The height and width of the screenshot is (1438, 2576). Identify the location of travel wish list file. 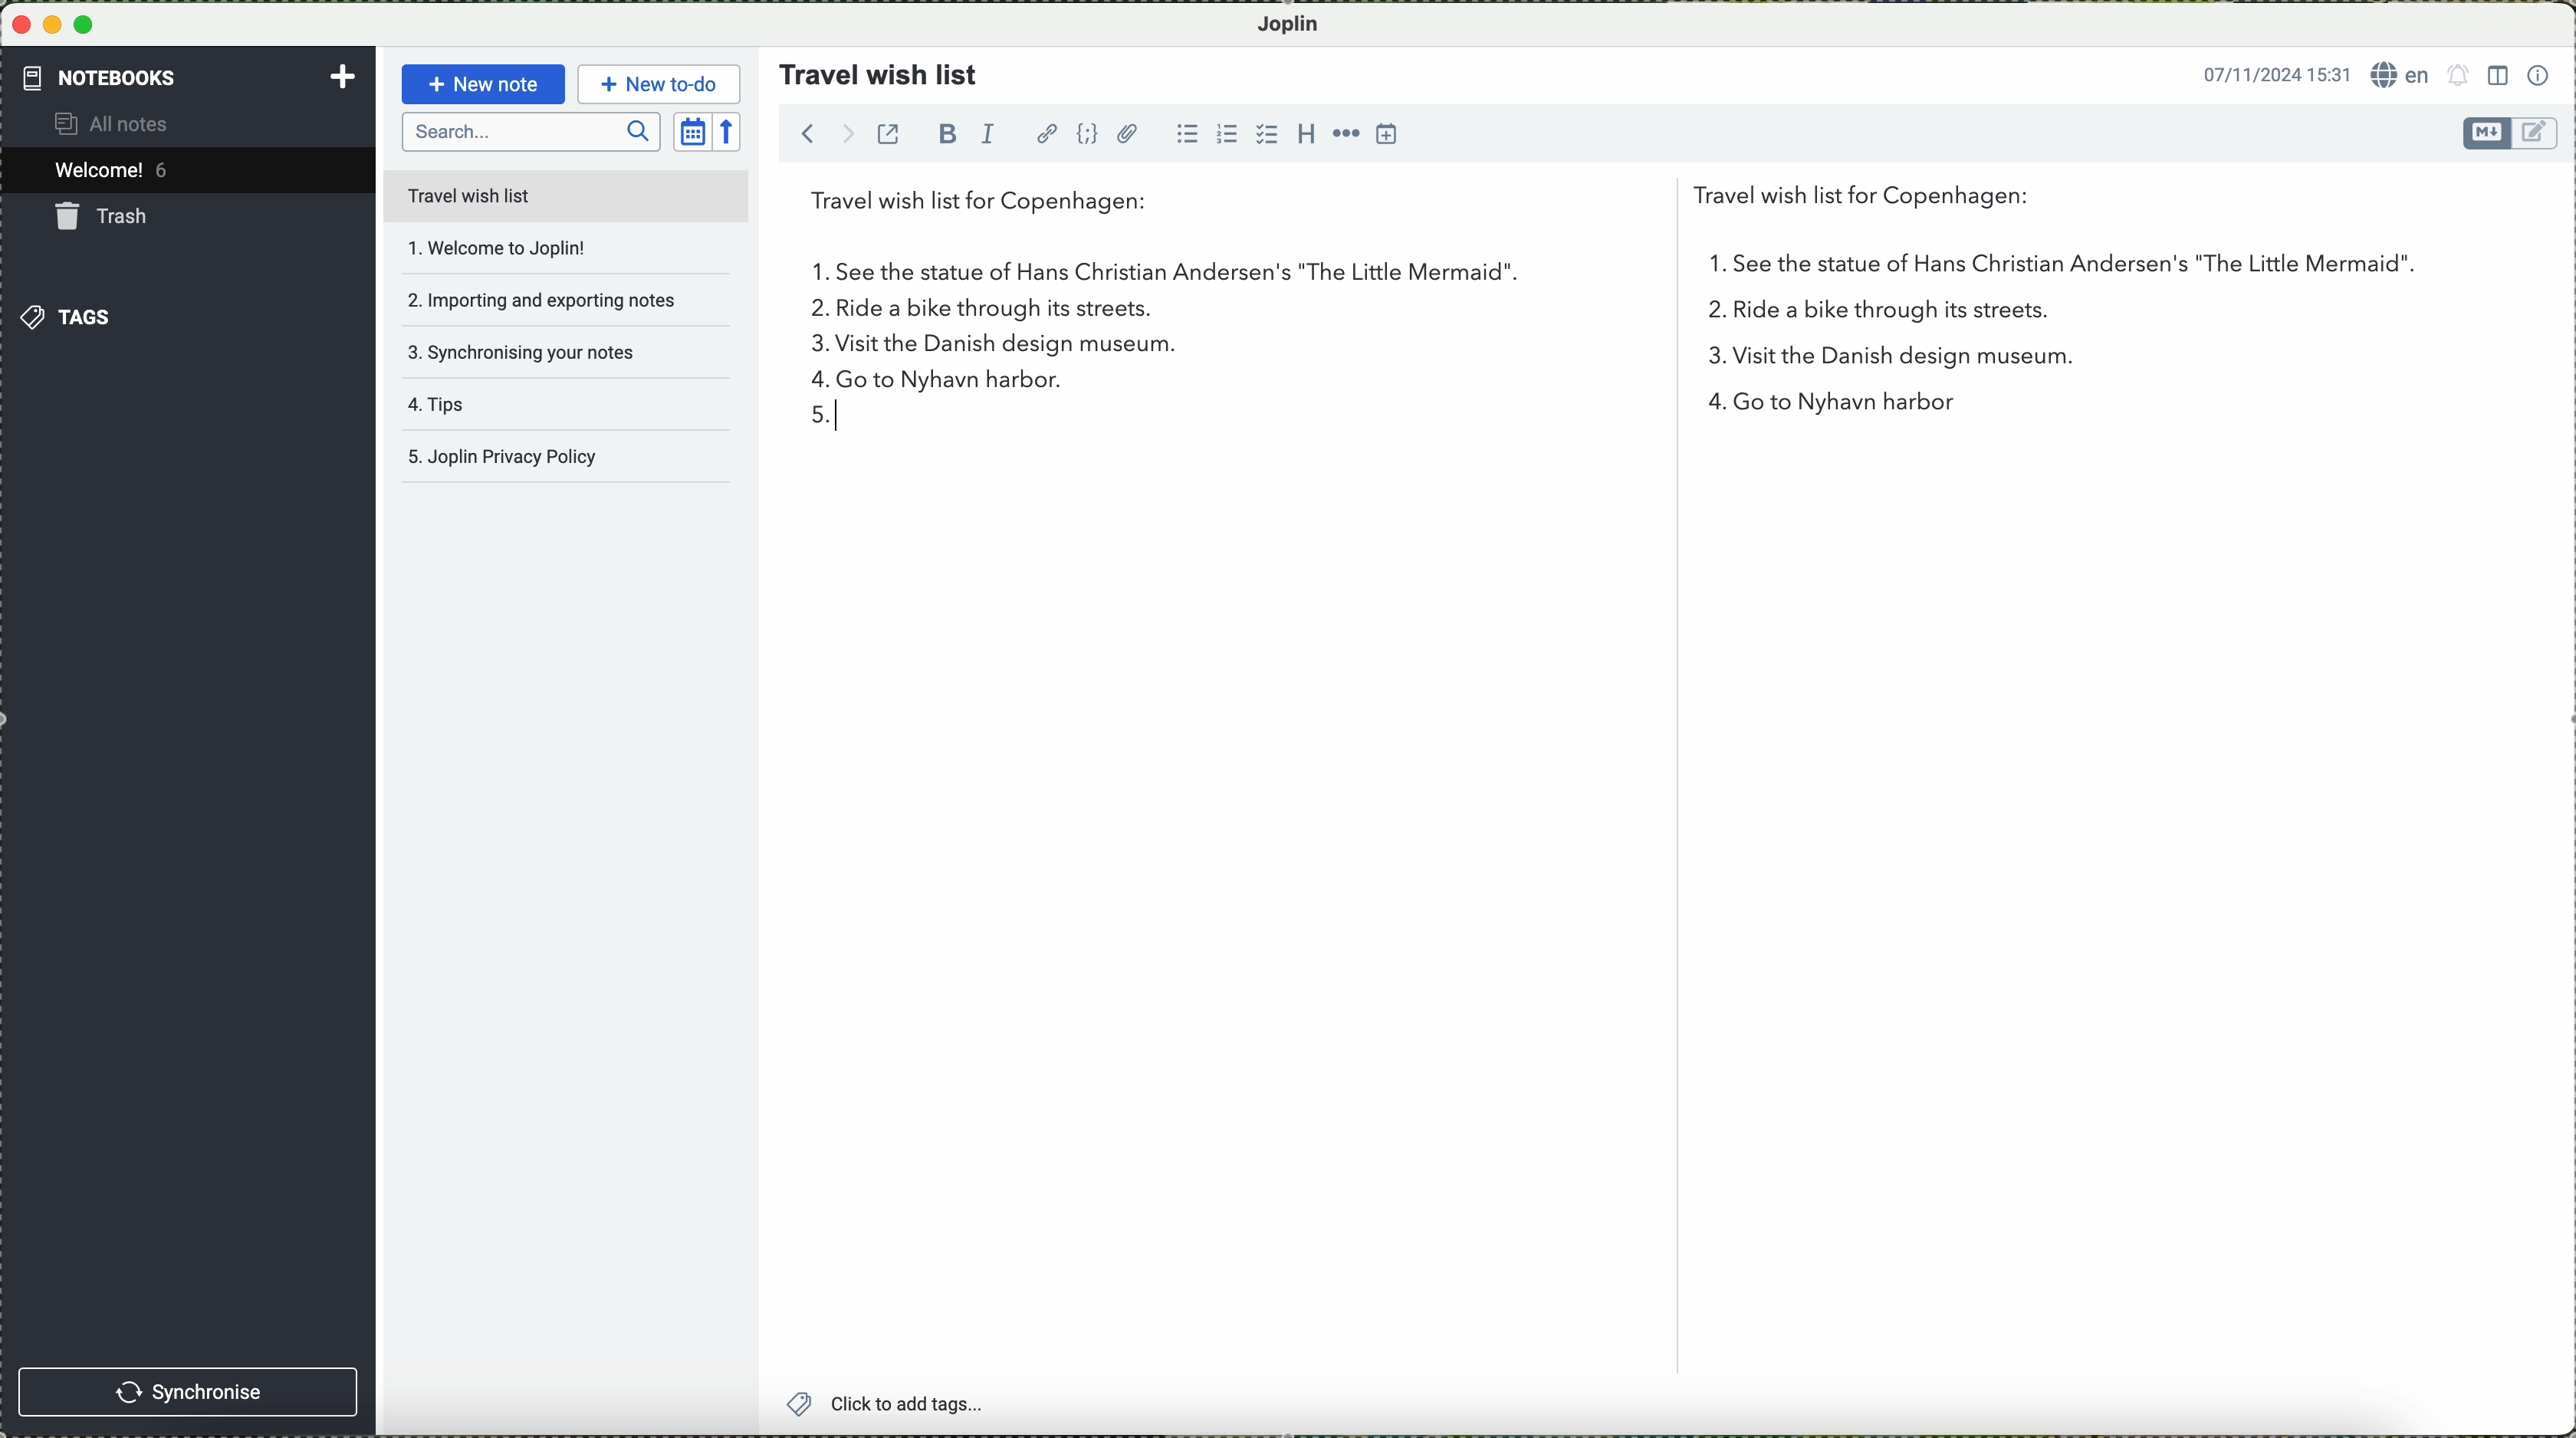
(565, 195).